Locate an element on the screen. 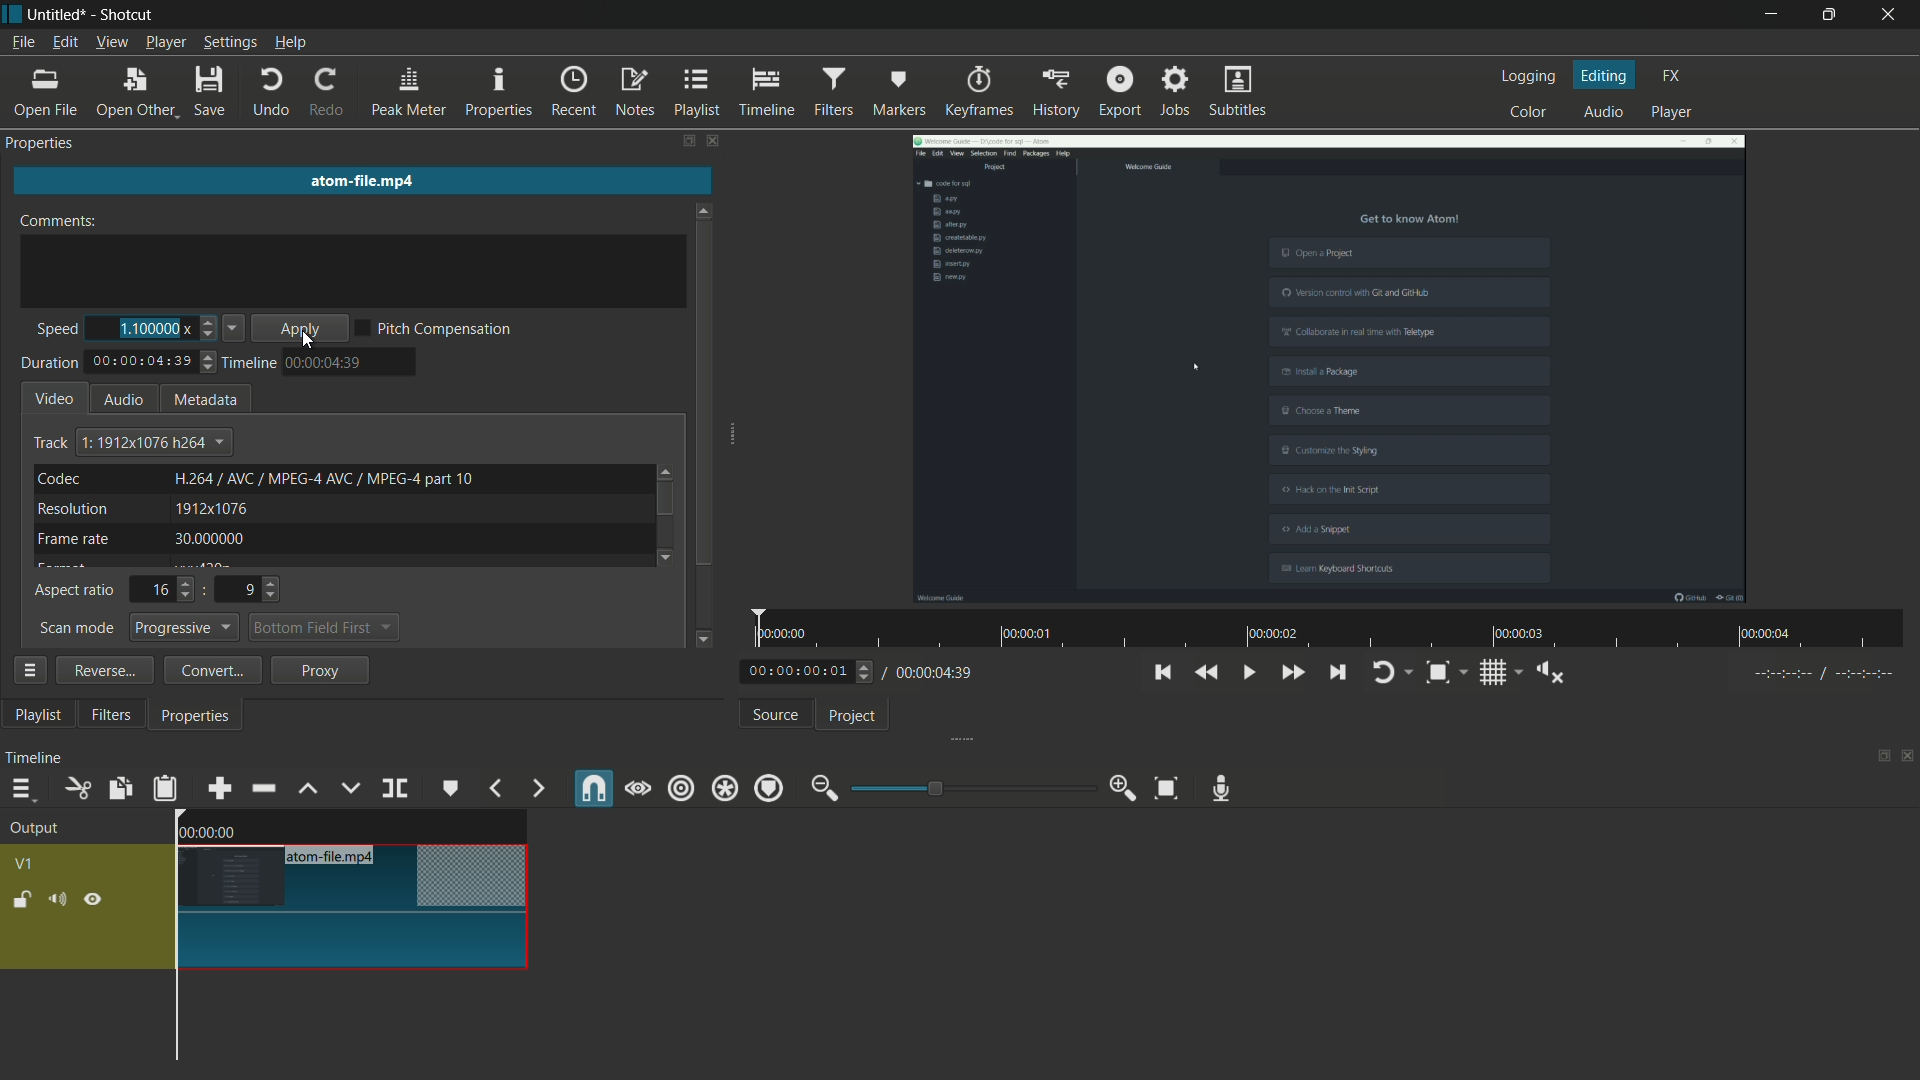 This screenshot has width=1920, height=1080. redo is located at coordinates (328, 91).